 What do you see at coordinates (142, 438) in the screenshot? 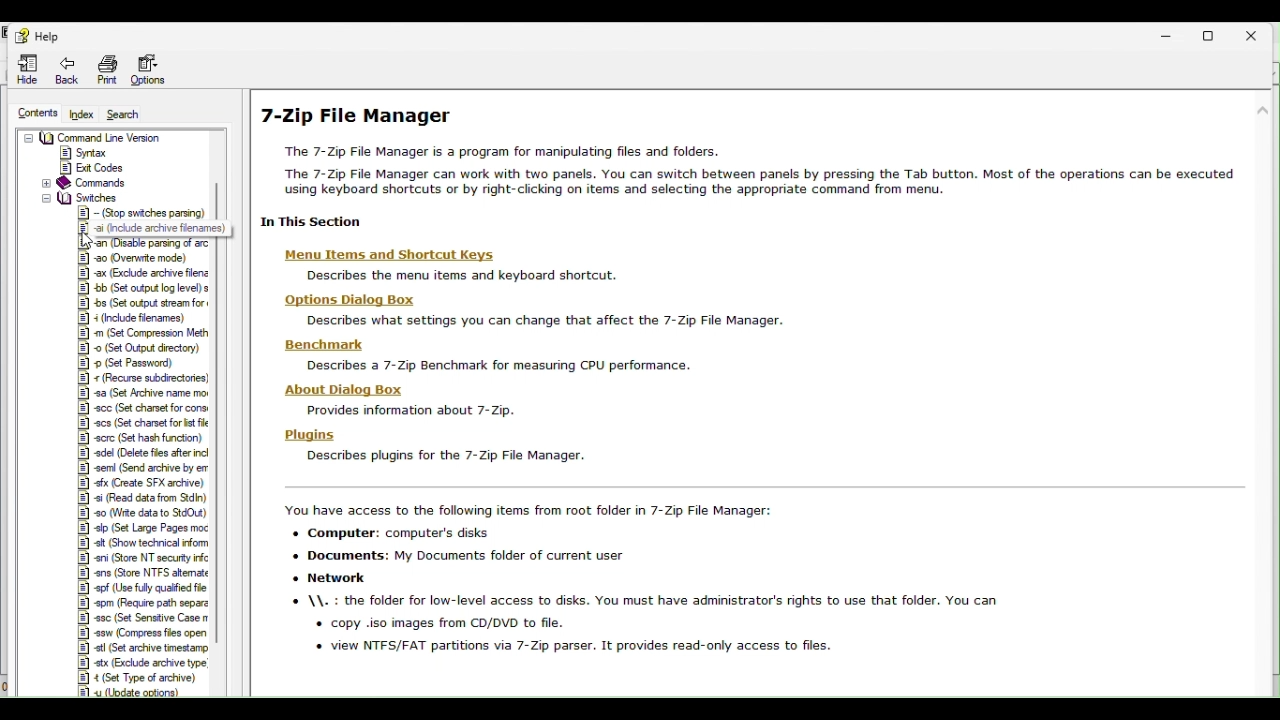
I see `(Set hash function)` at bounding box center [142, 438].